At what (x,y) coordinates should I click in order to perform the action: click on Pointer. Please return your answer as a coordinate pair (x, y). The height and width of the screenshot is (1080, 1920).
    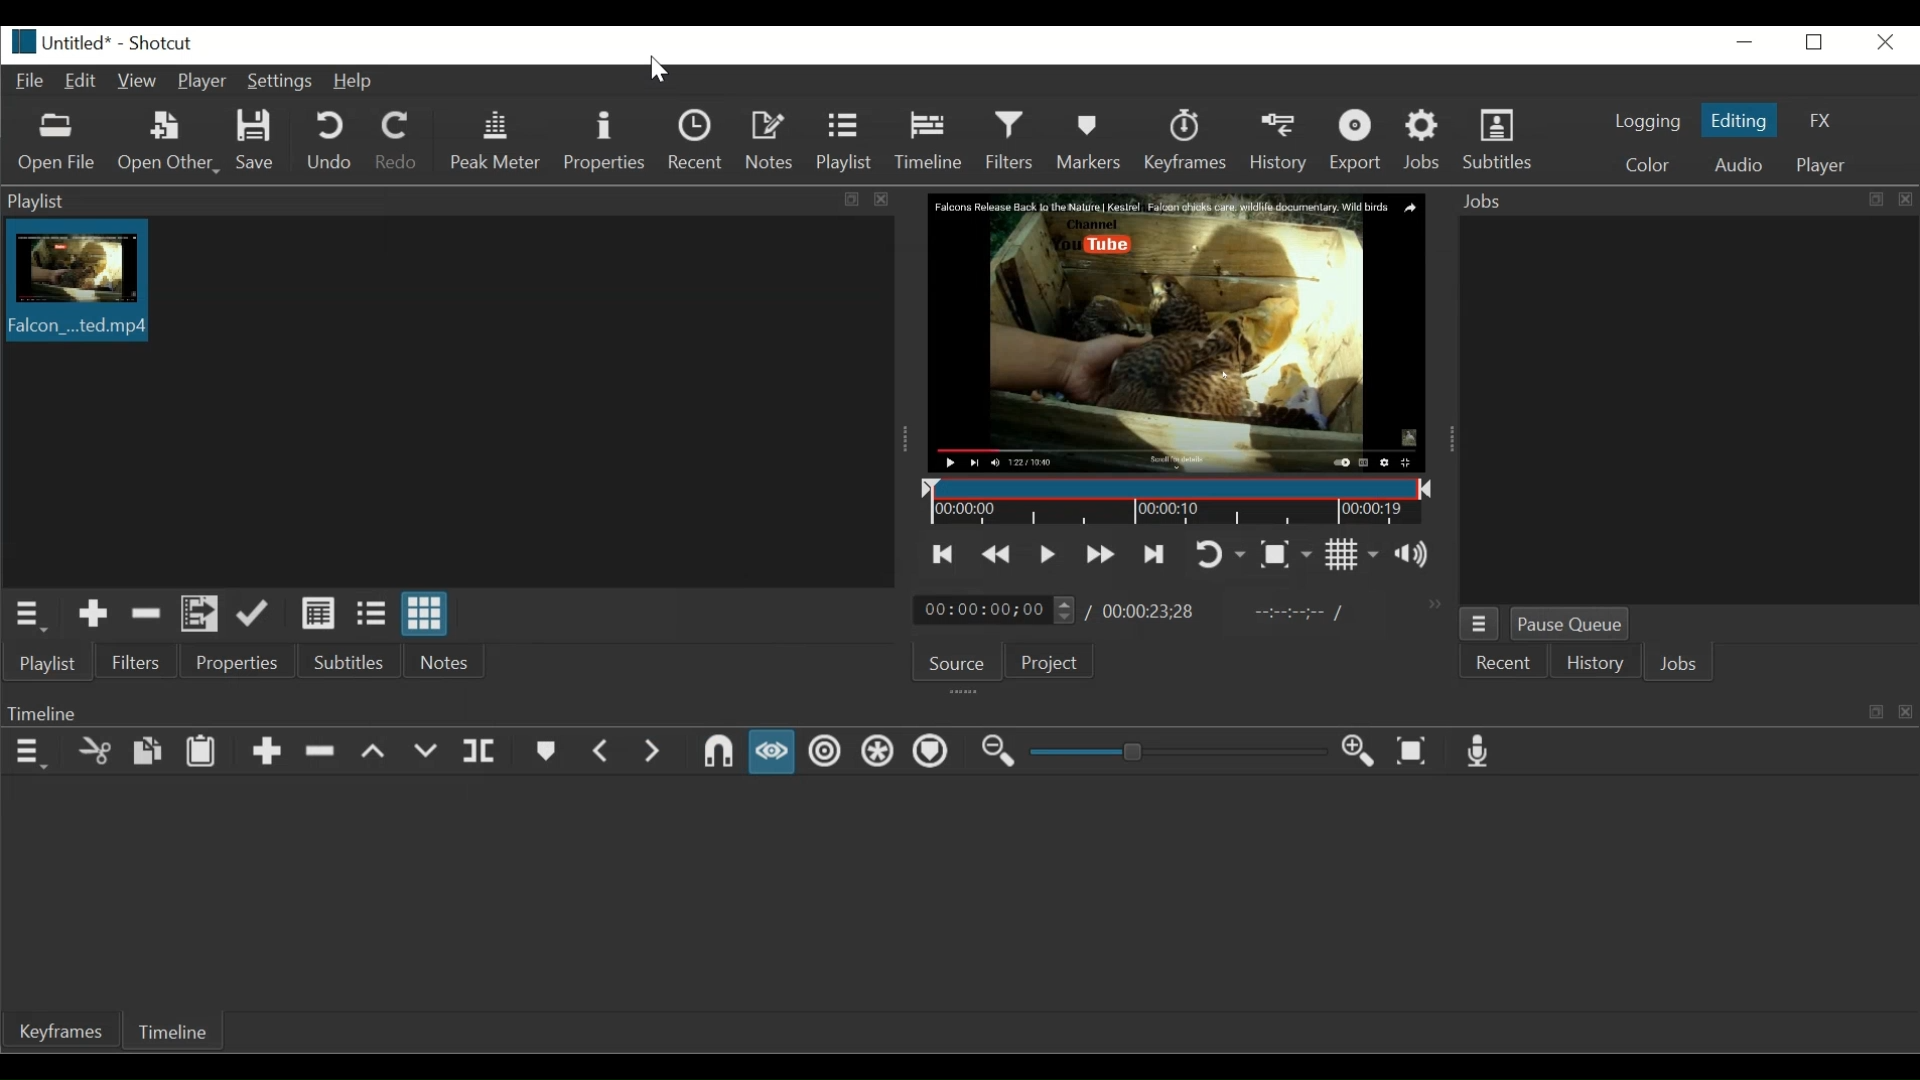
    Looking at the image, I should click on (658, 70).